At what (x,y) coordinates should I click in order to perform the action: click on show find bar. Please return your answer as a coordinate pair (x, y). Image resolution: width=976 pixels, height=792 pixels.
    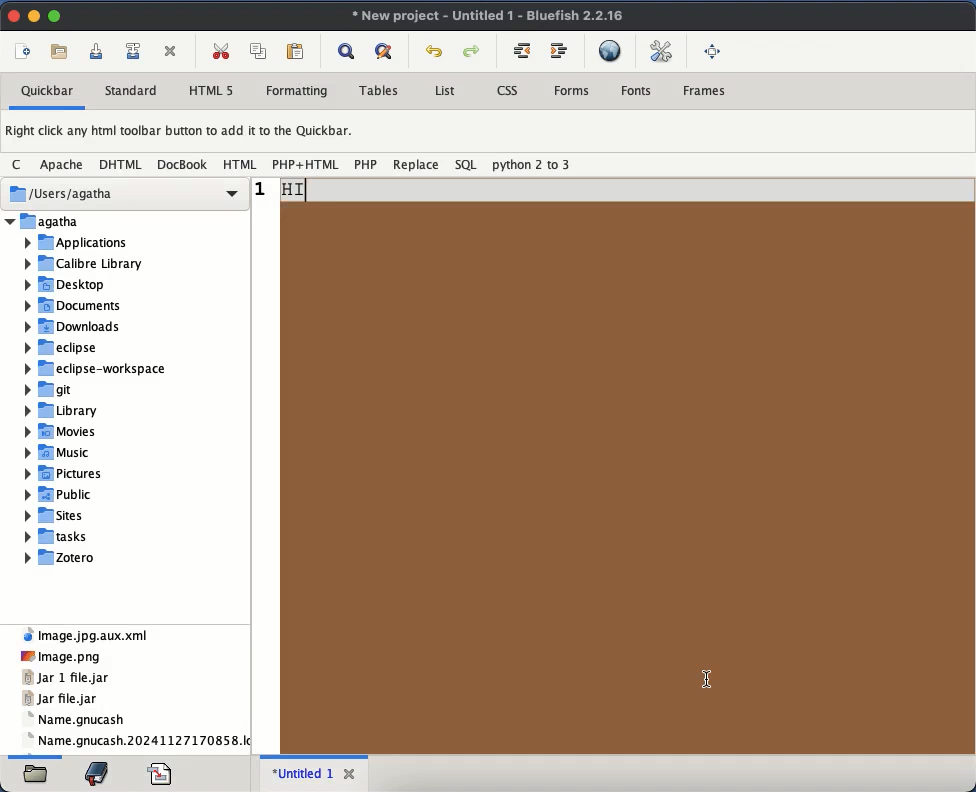
    Looking at the image, I should click on (348, 52).